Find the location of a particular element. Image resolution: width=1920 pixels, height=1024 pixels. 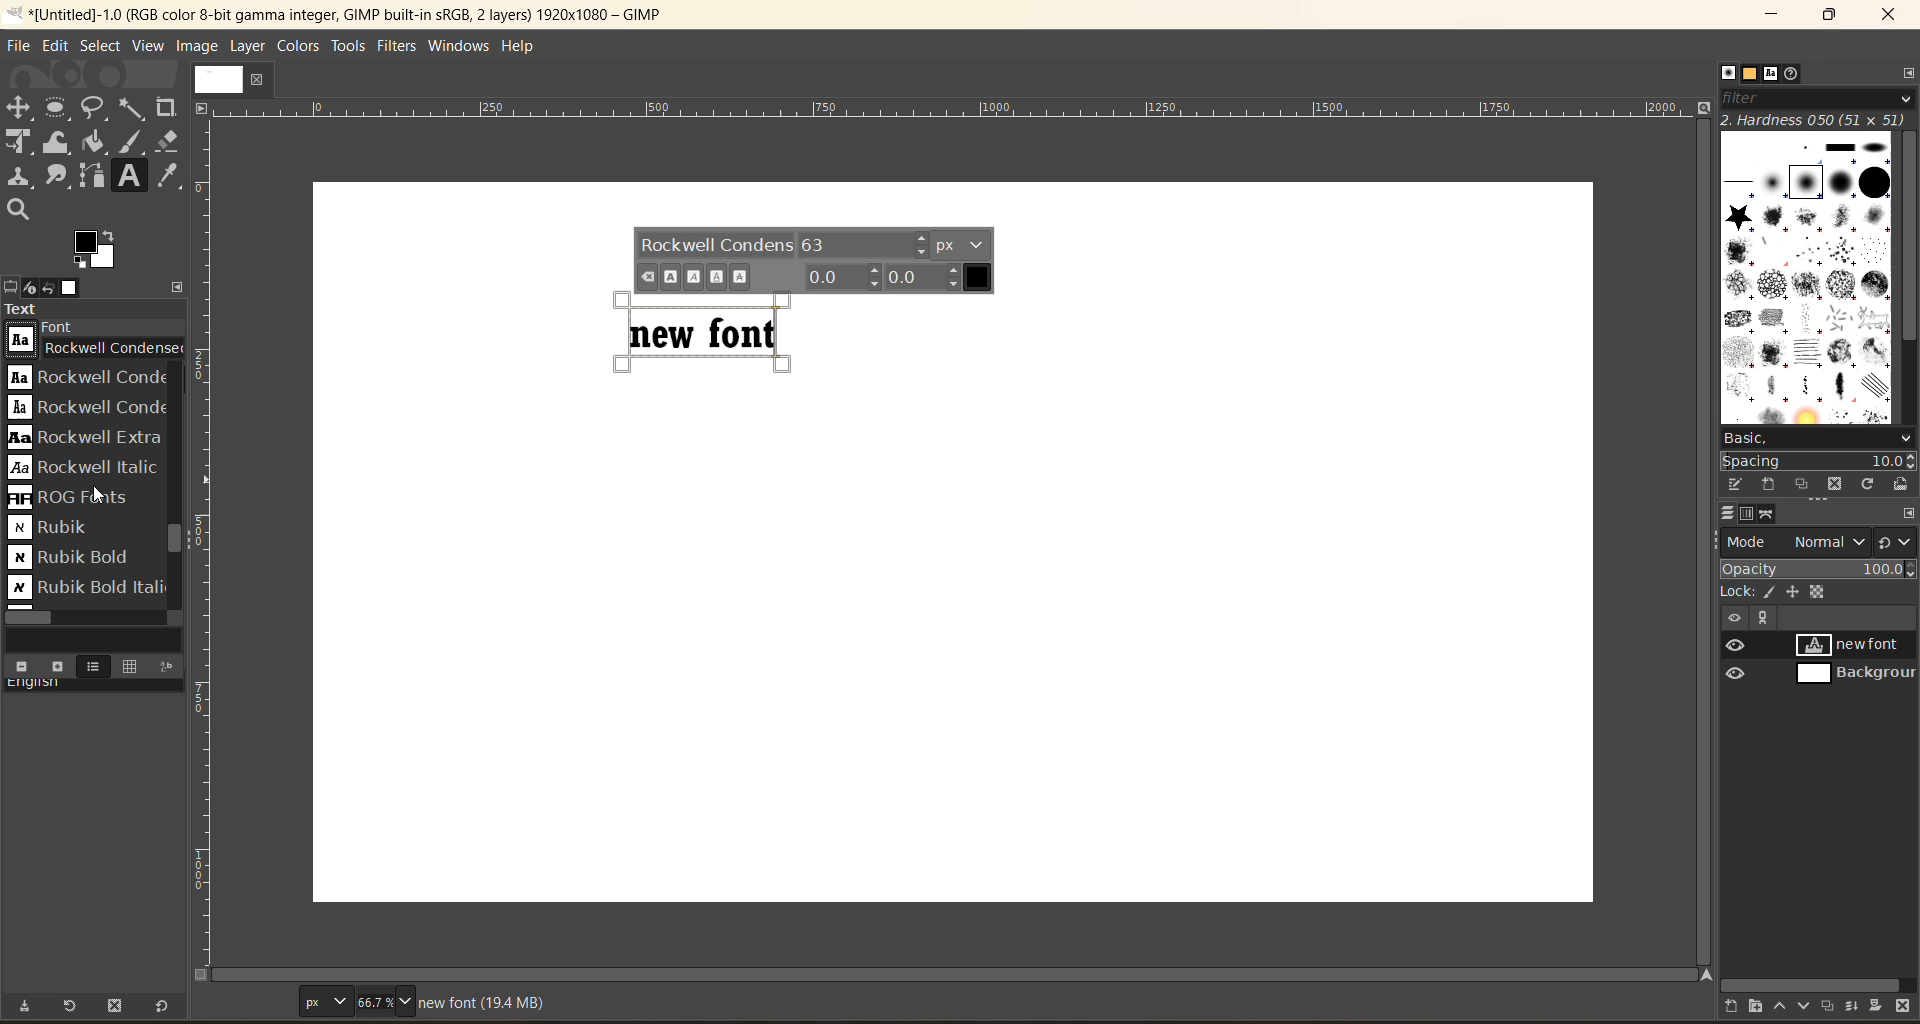

document history is located at coordinates (1793, 73).